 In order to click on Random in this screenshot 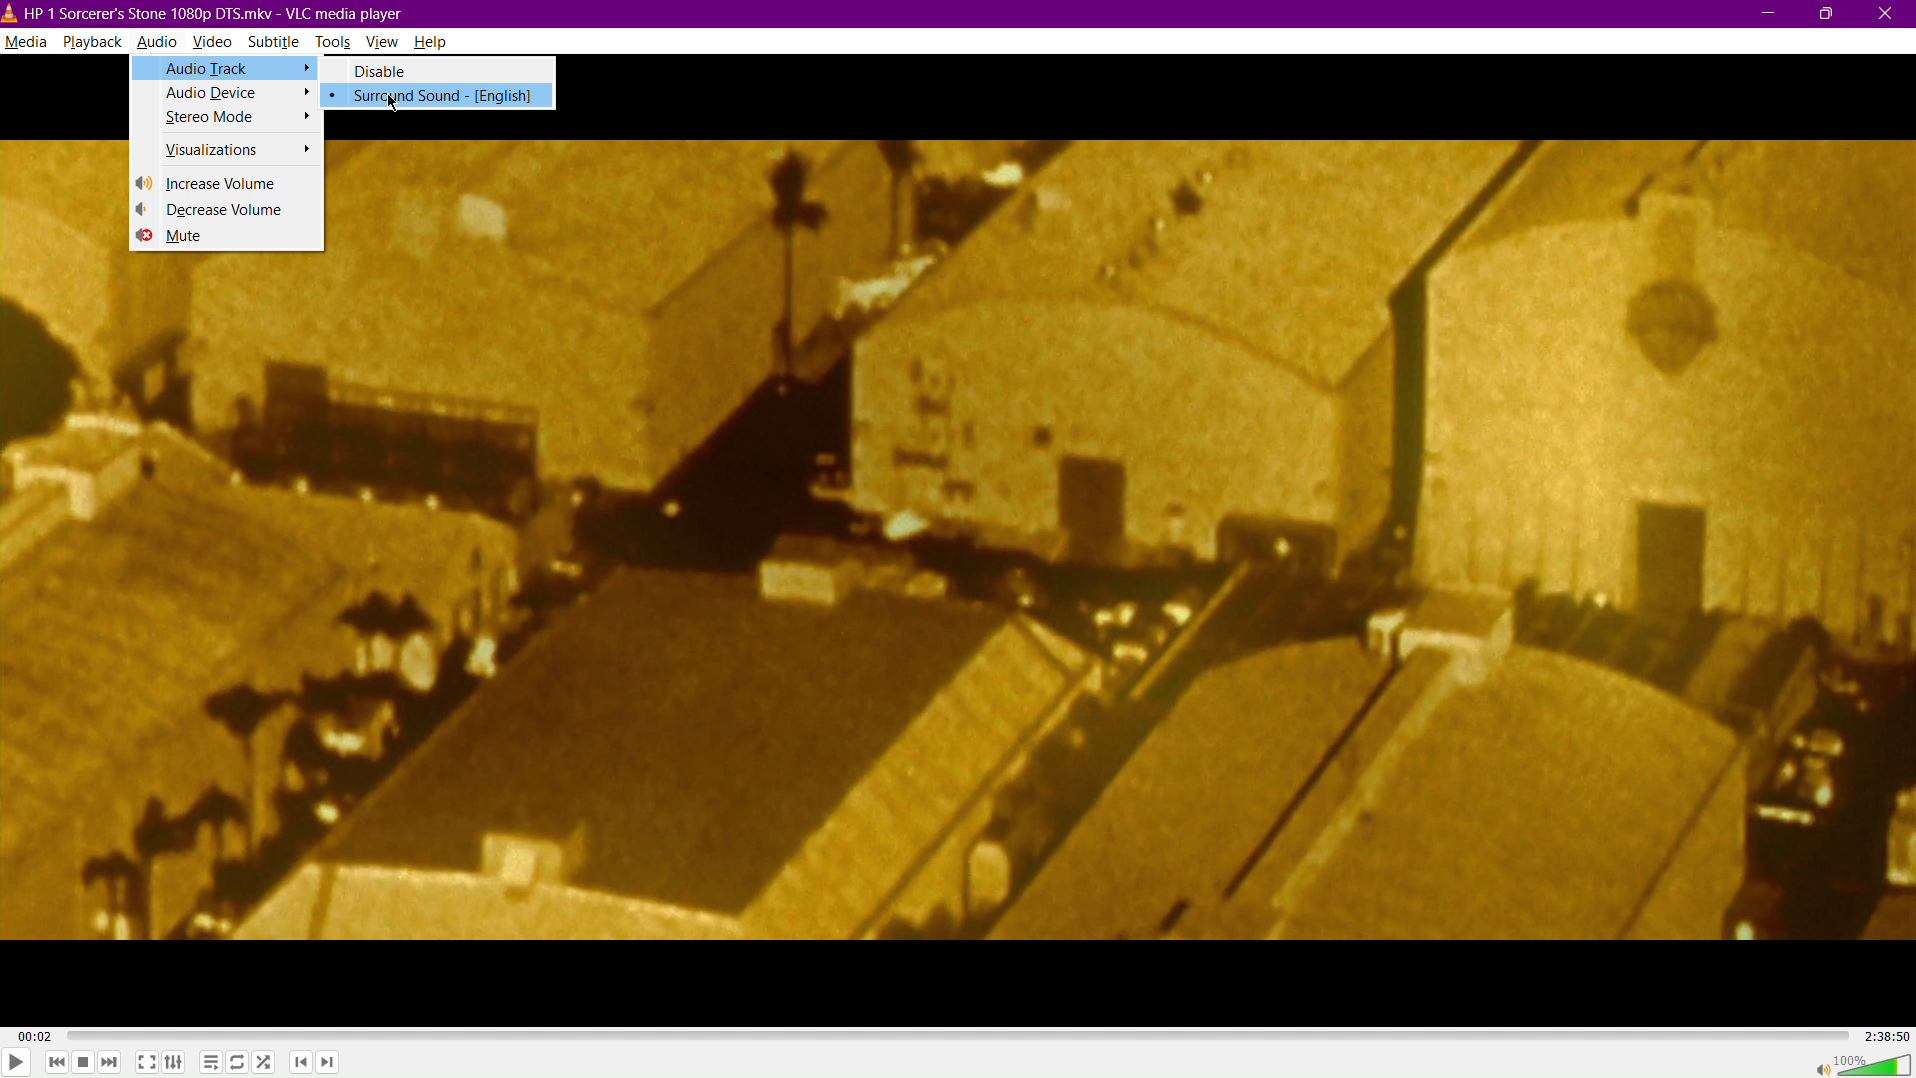, I will do `click(264, 1064)`.